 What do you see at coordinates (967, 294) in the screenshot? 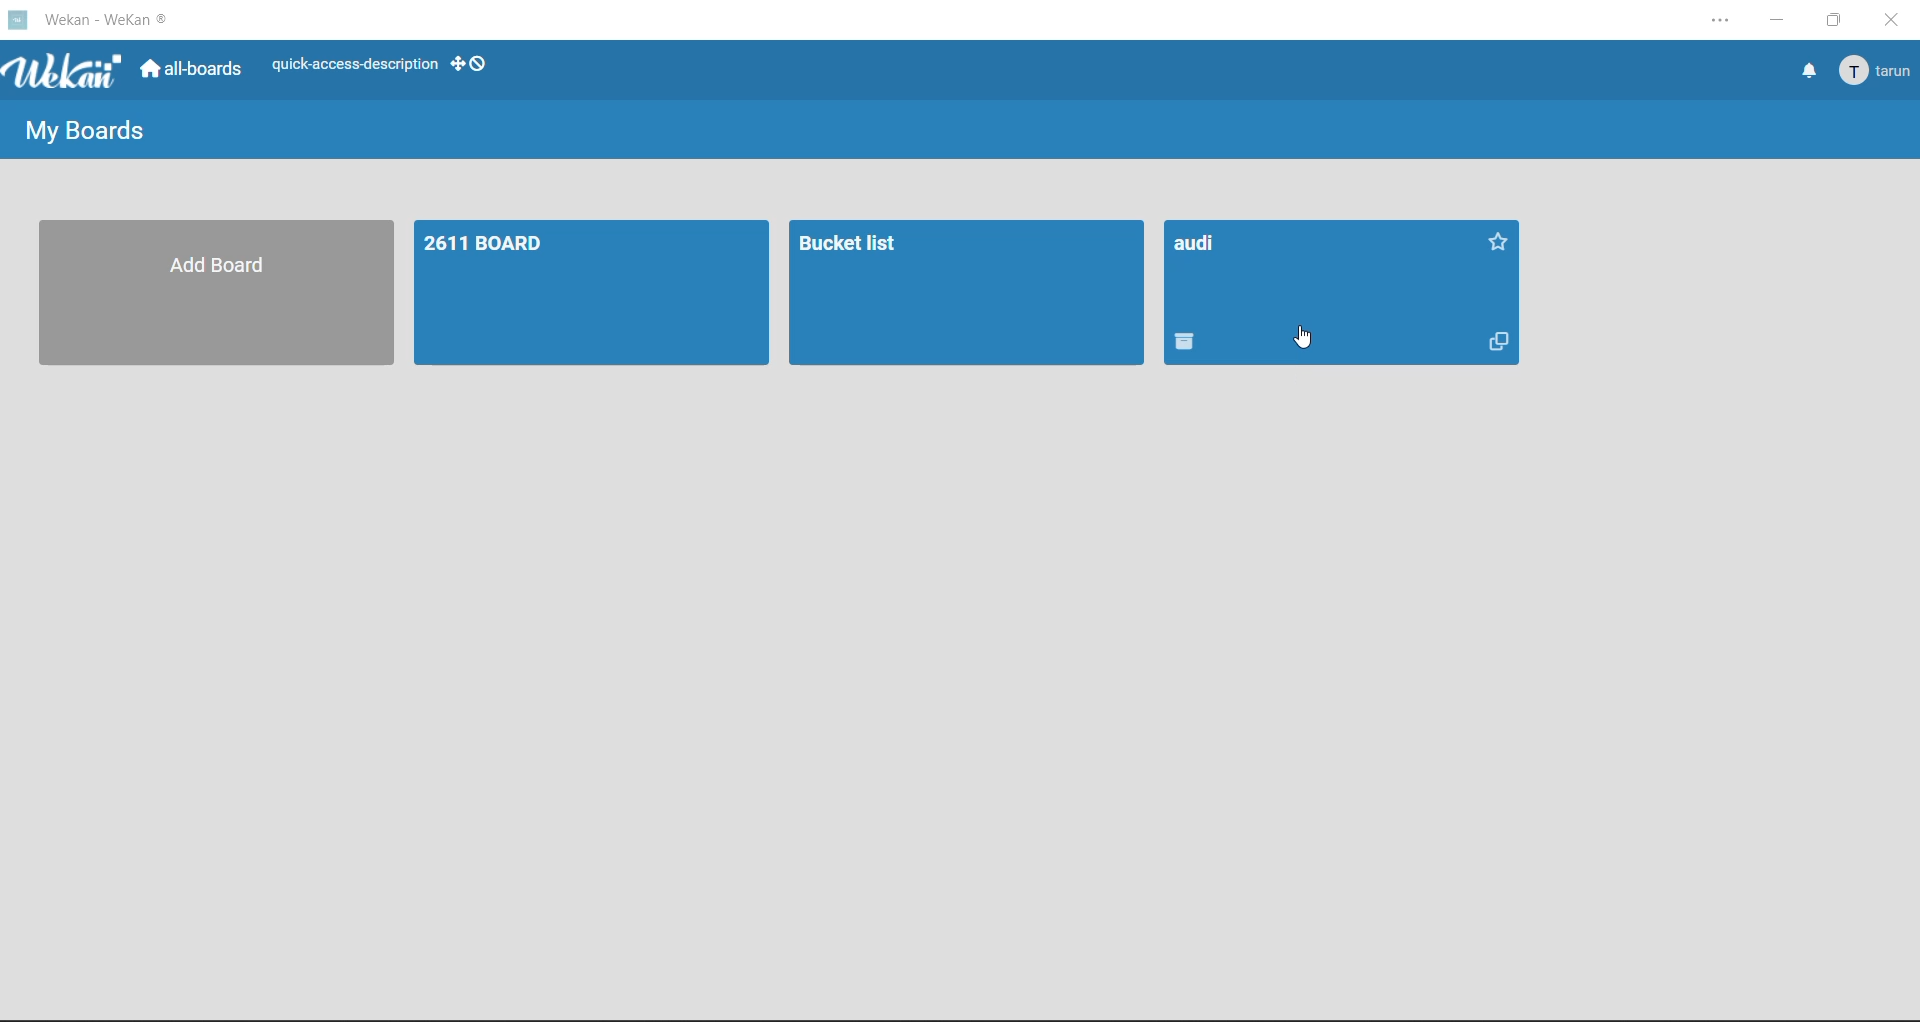
I see `Bucket list` at bounding box center [967, 294].